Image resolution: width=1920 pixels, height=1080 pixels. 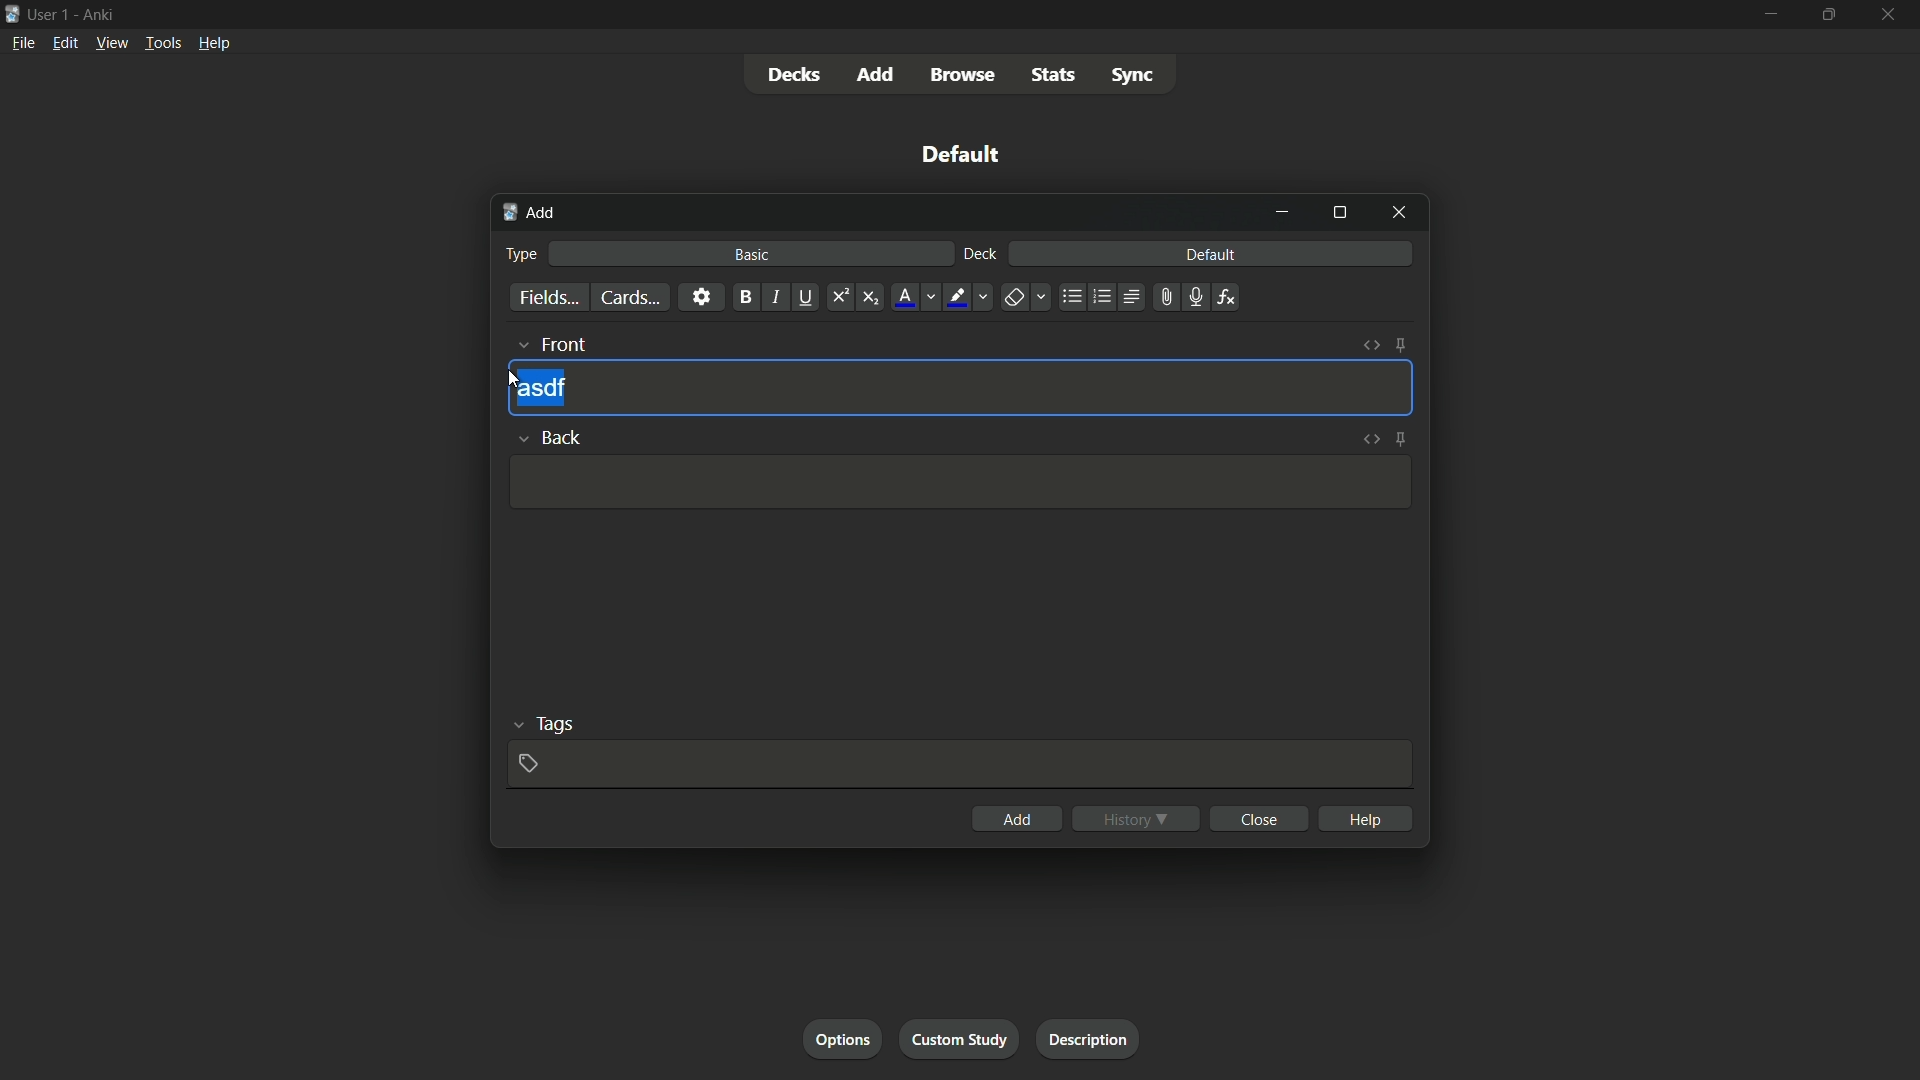 I want to click on toggle html editor, so click(x=1372, y=345).